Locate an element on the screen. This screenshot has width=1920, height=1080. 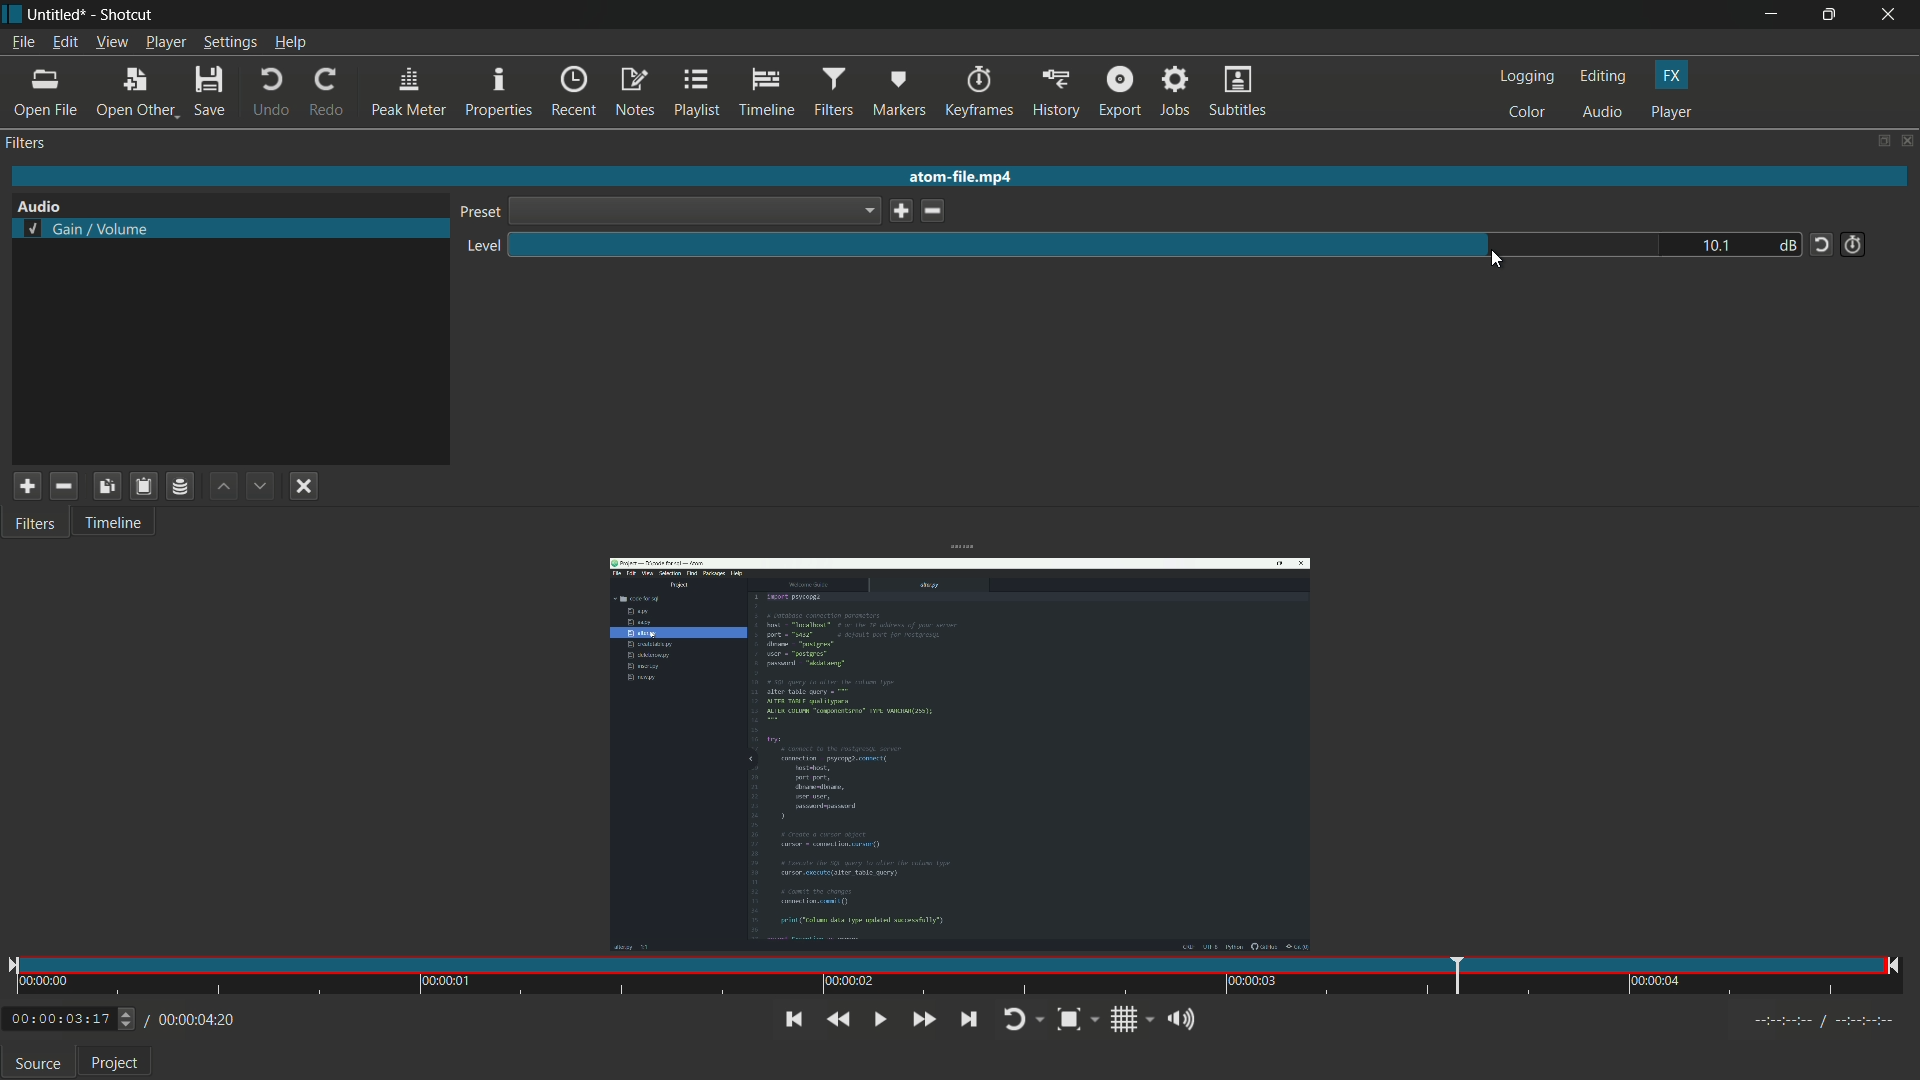
playlist is located at coordinates (697, 92).